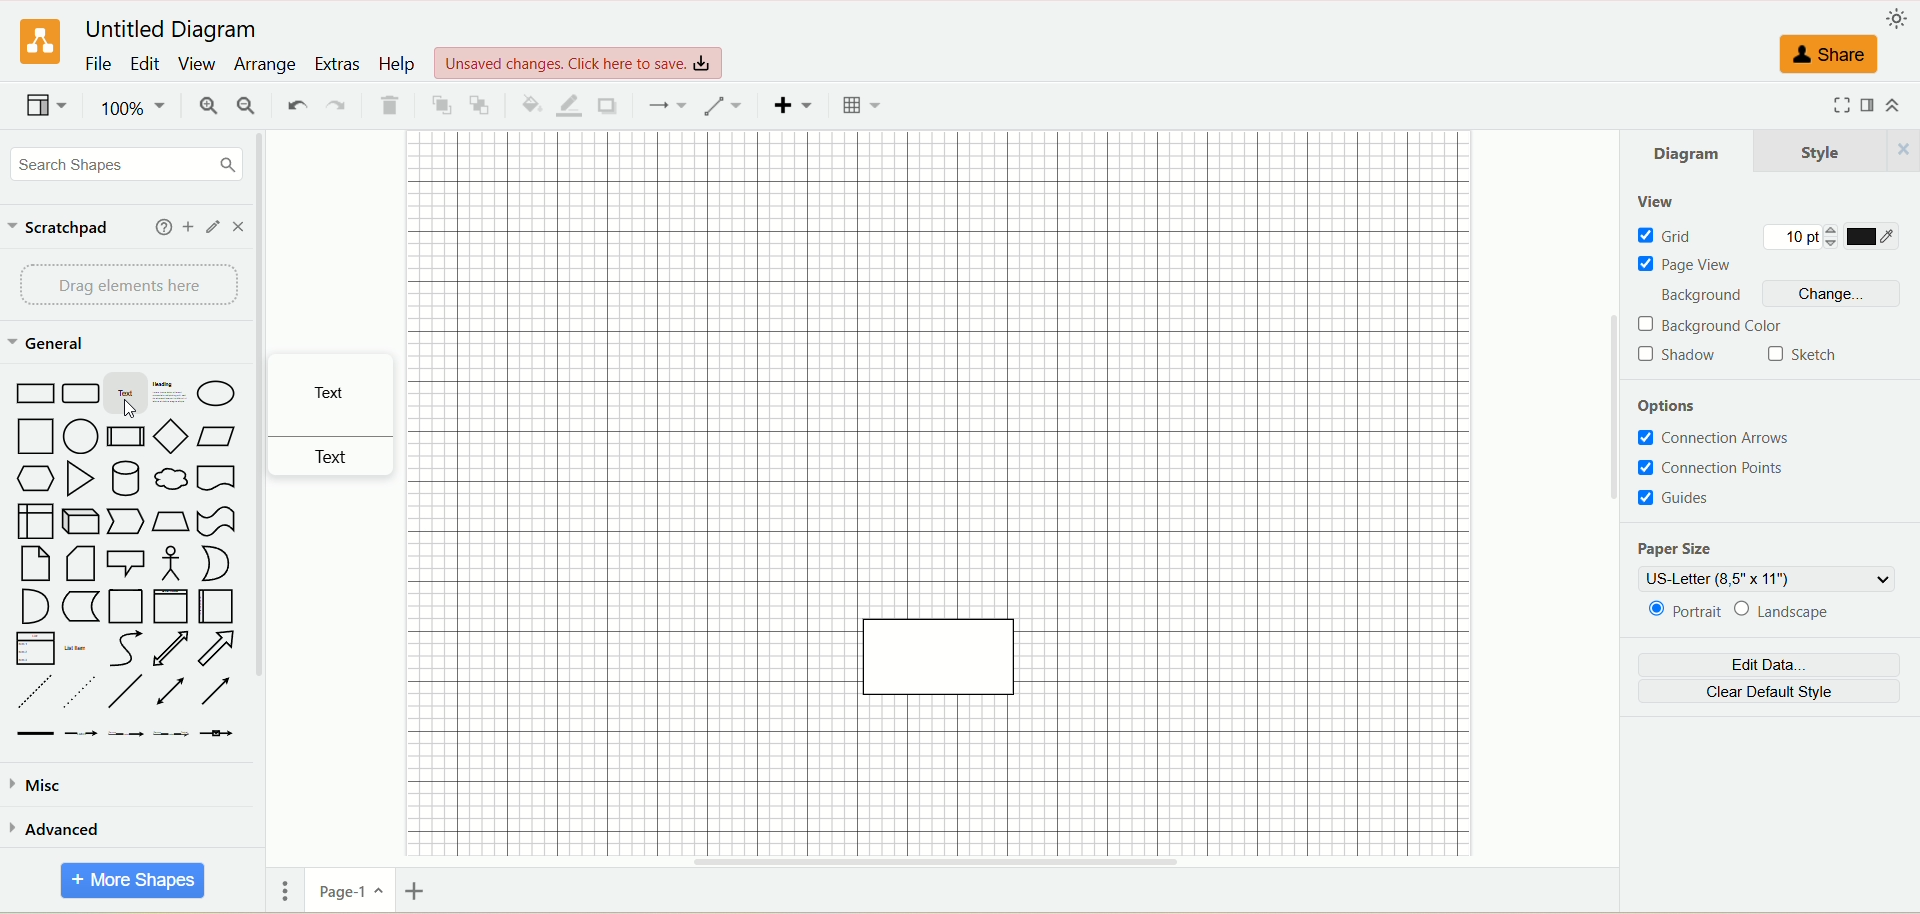 This screenshot has width=1920, height=914. Describe the element at coordinates (129, 562) in the screenshot. I see `callout` at that location.